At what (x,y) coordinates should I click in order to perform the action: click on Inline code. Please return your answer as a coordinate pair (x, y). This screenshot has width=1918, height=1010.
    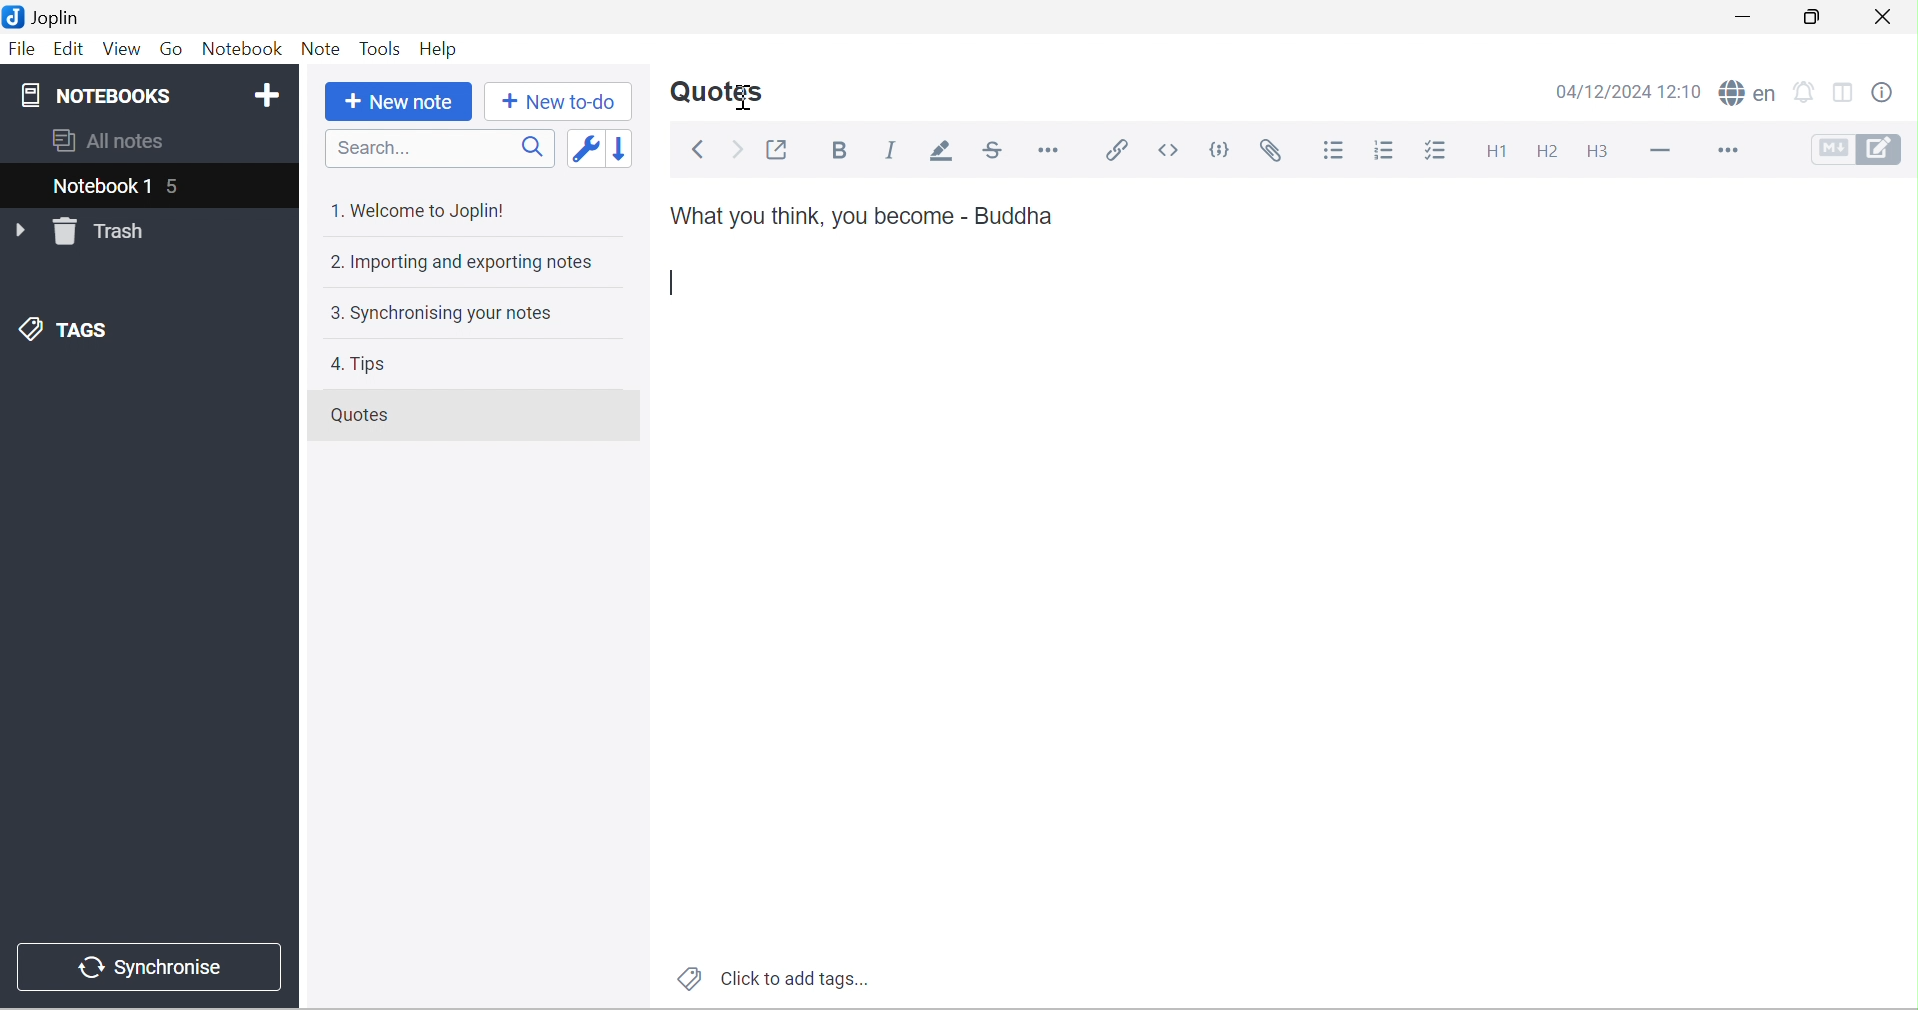
    Looking at the image, I should click on (1174, 150).